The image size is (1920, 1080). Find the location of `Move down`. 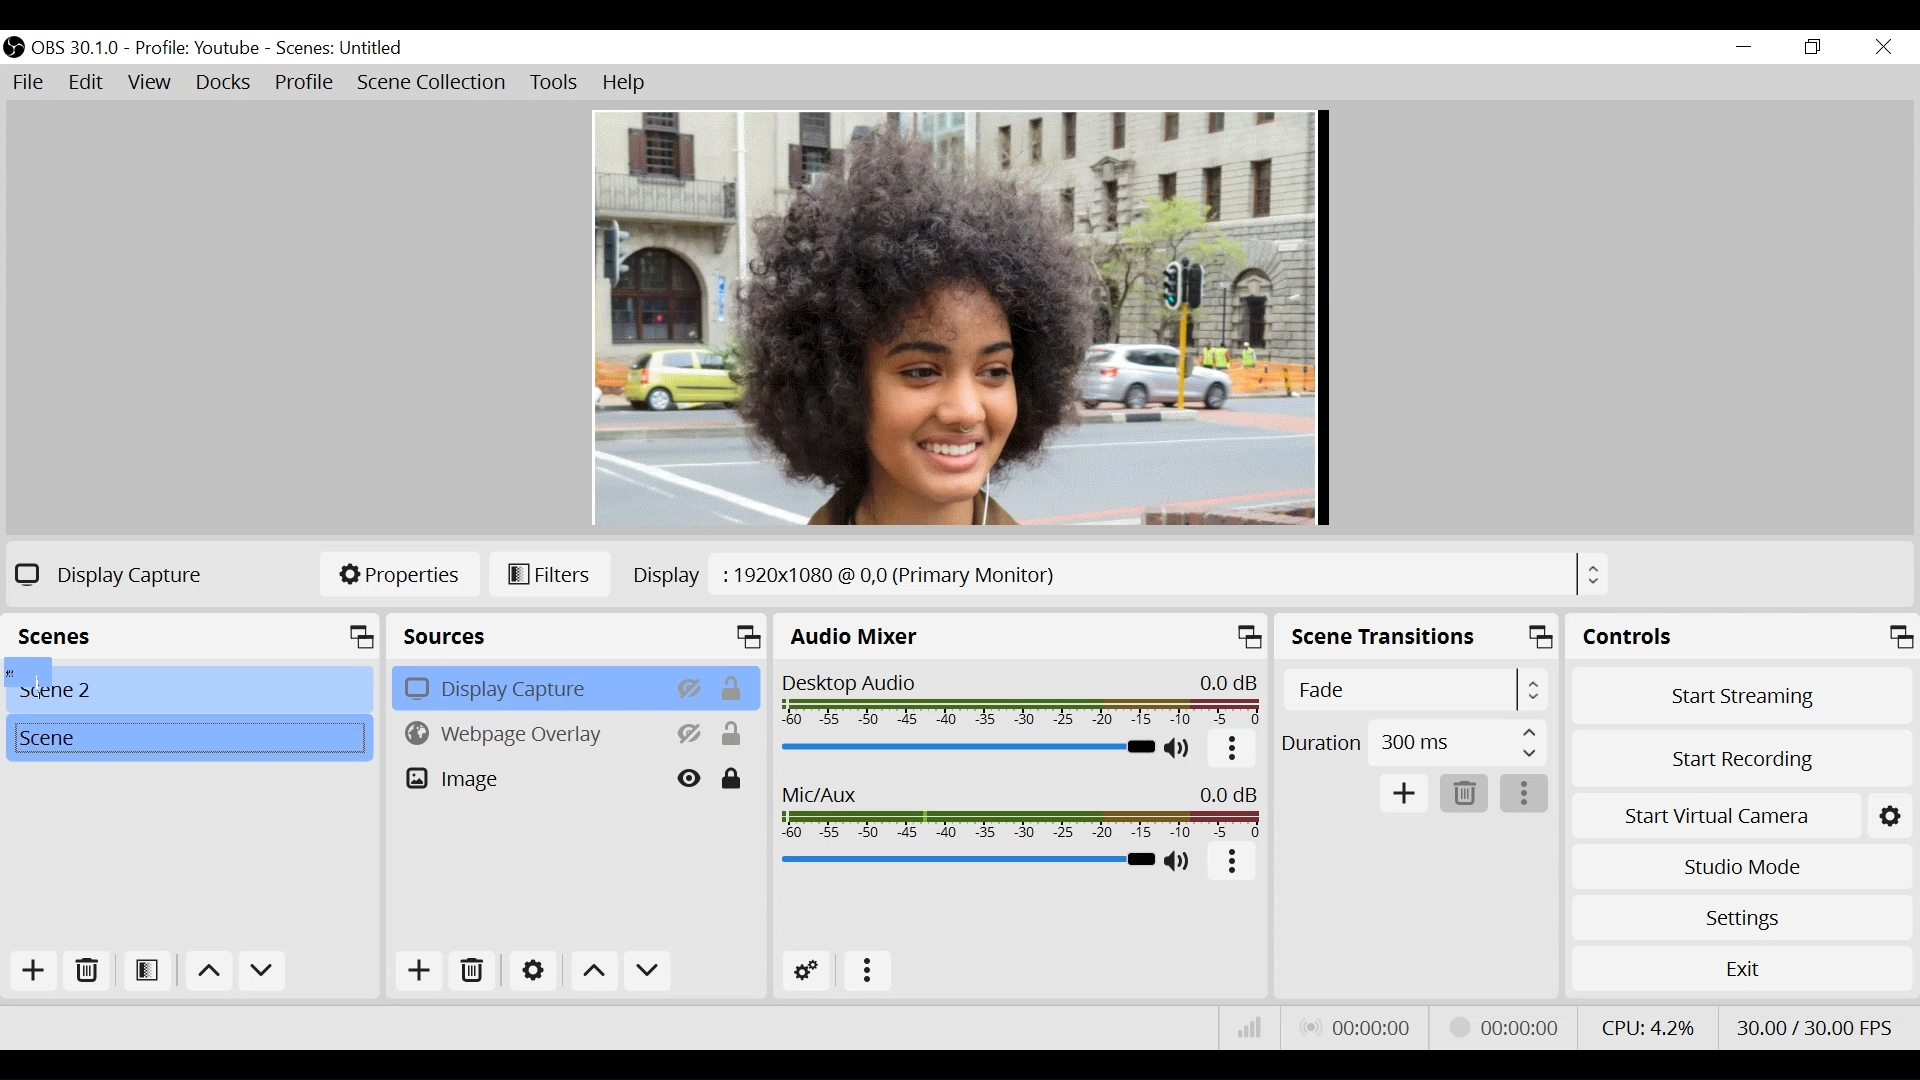

Move down is located at coordinates (646, 971).